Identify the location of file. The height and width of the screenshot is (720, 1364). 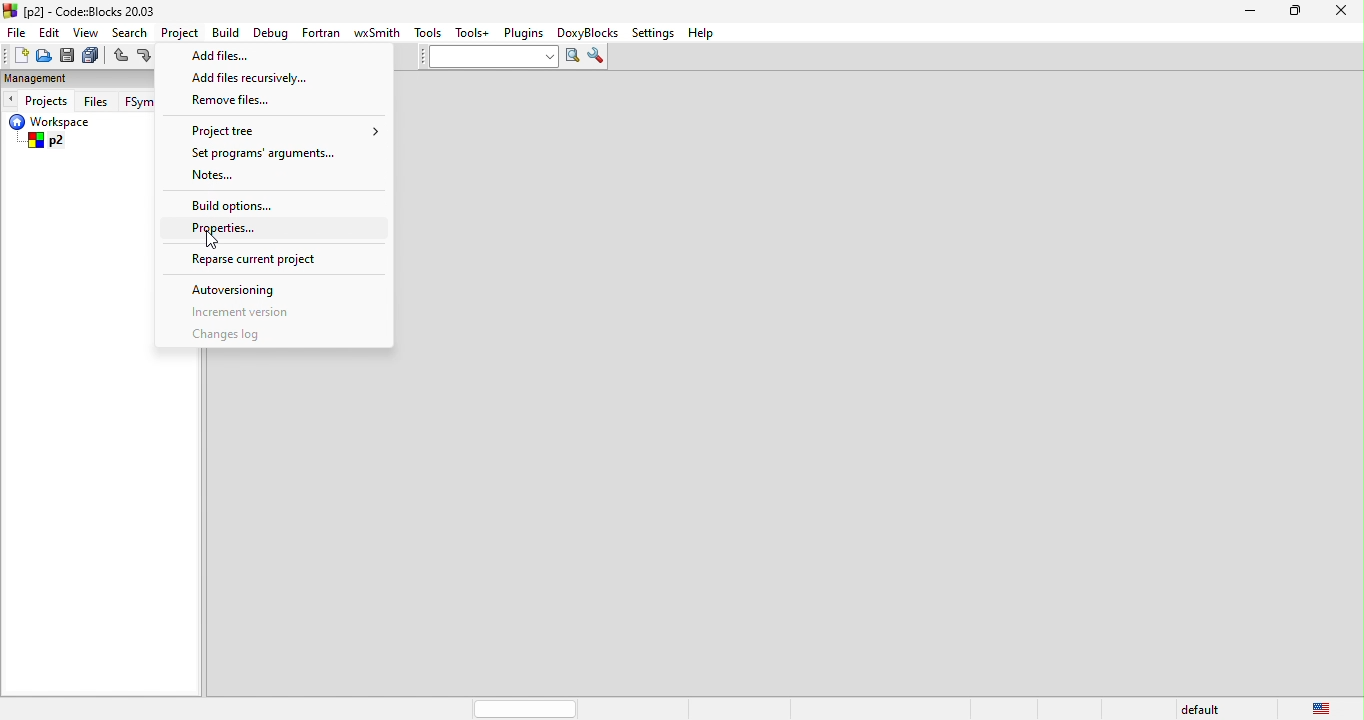
(18, 32).